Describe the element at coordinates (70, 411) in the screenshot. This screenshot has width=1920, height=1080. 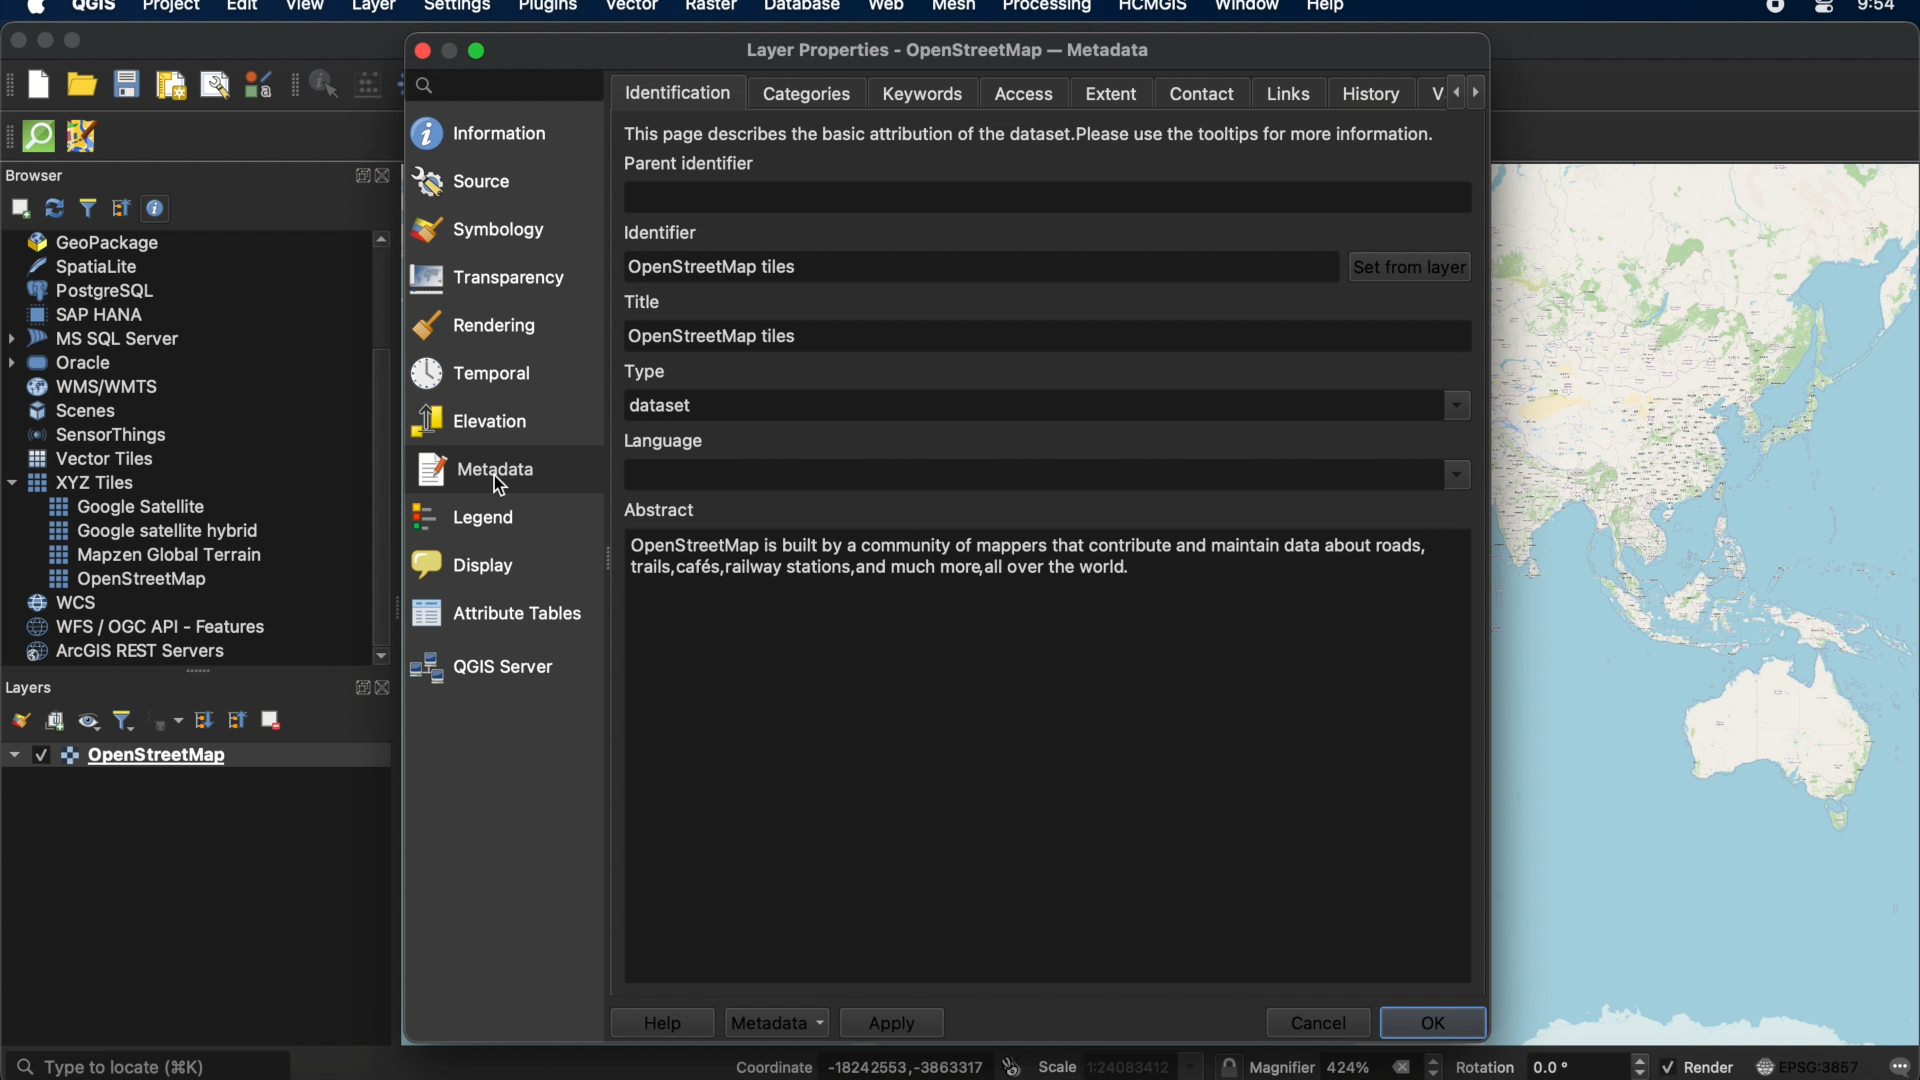
I see `scenes` at that location.